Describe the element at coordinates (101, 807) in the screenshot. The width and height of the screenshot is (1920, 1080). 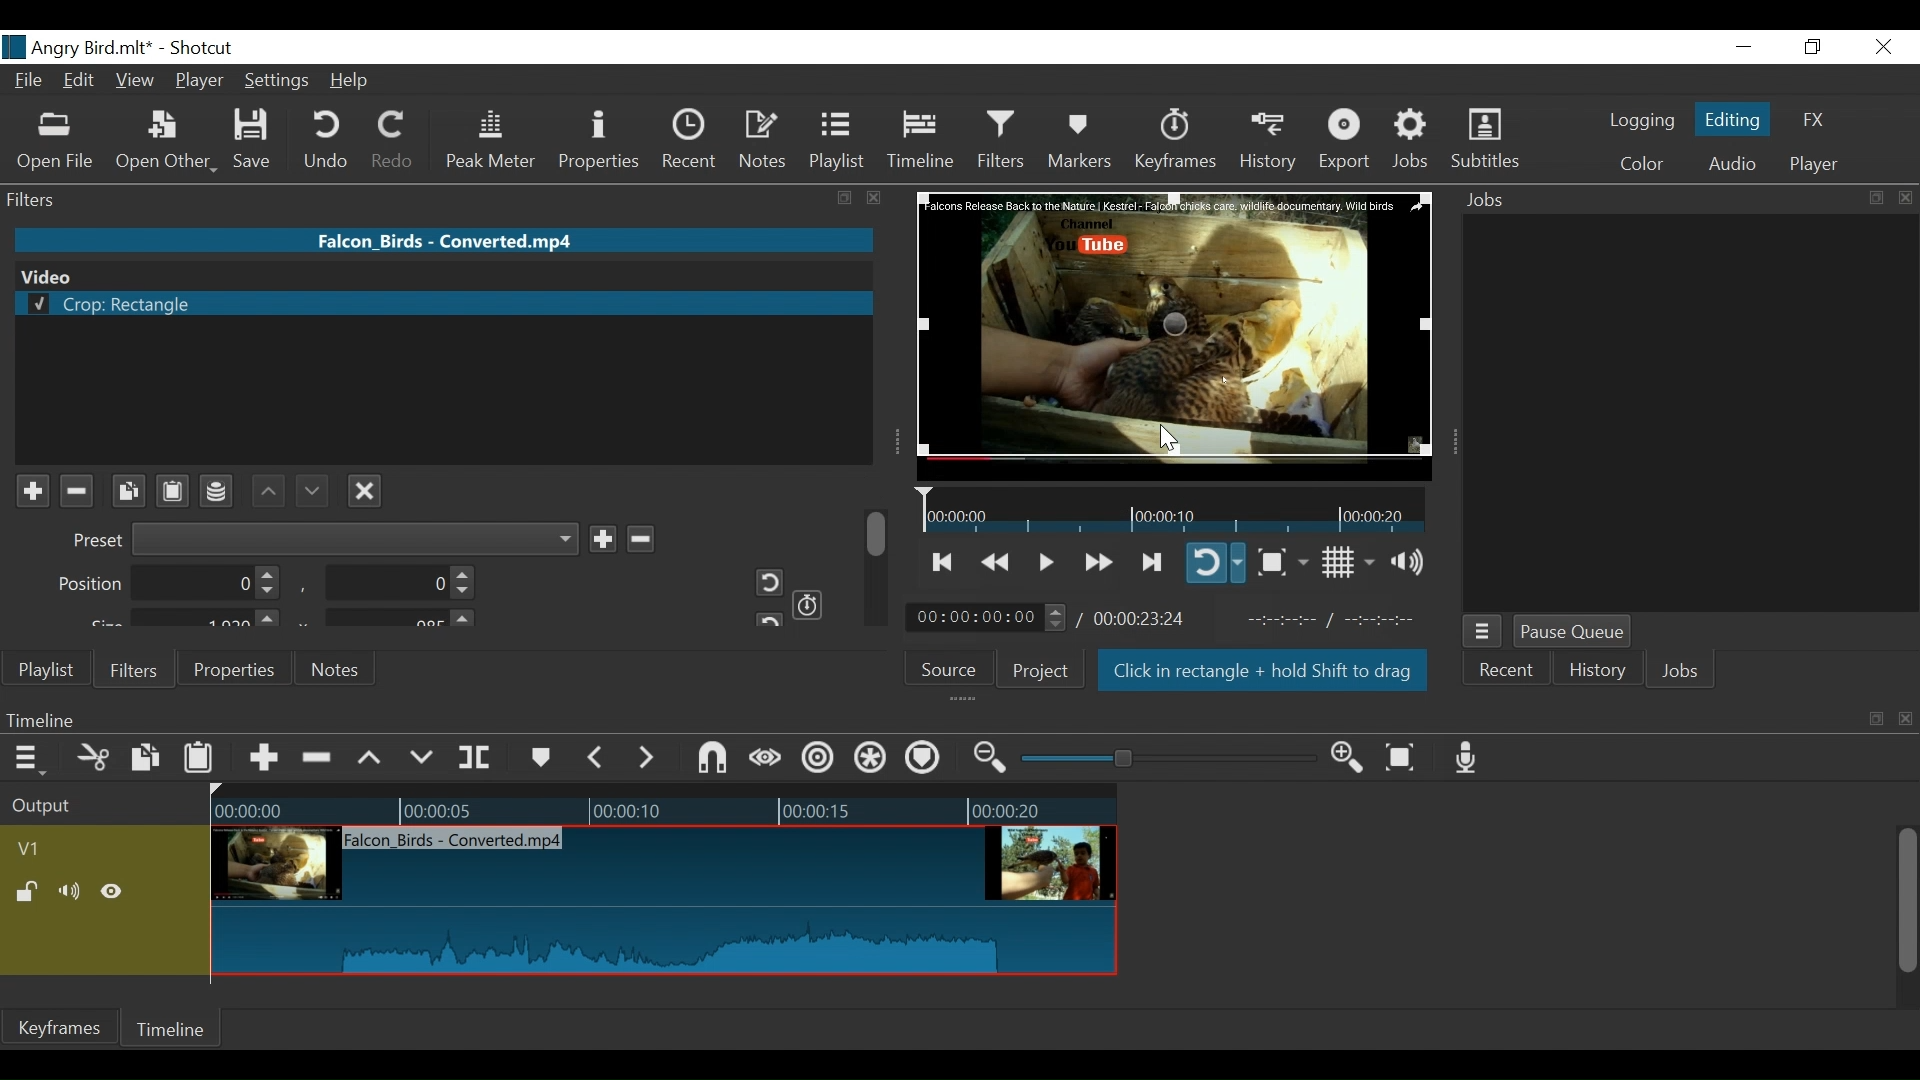
I see `Output` at that location.